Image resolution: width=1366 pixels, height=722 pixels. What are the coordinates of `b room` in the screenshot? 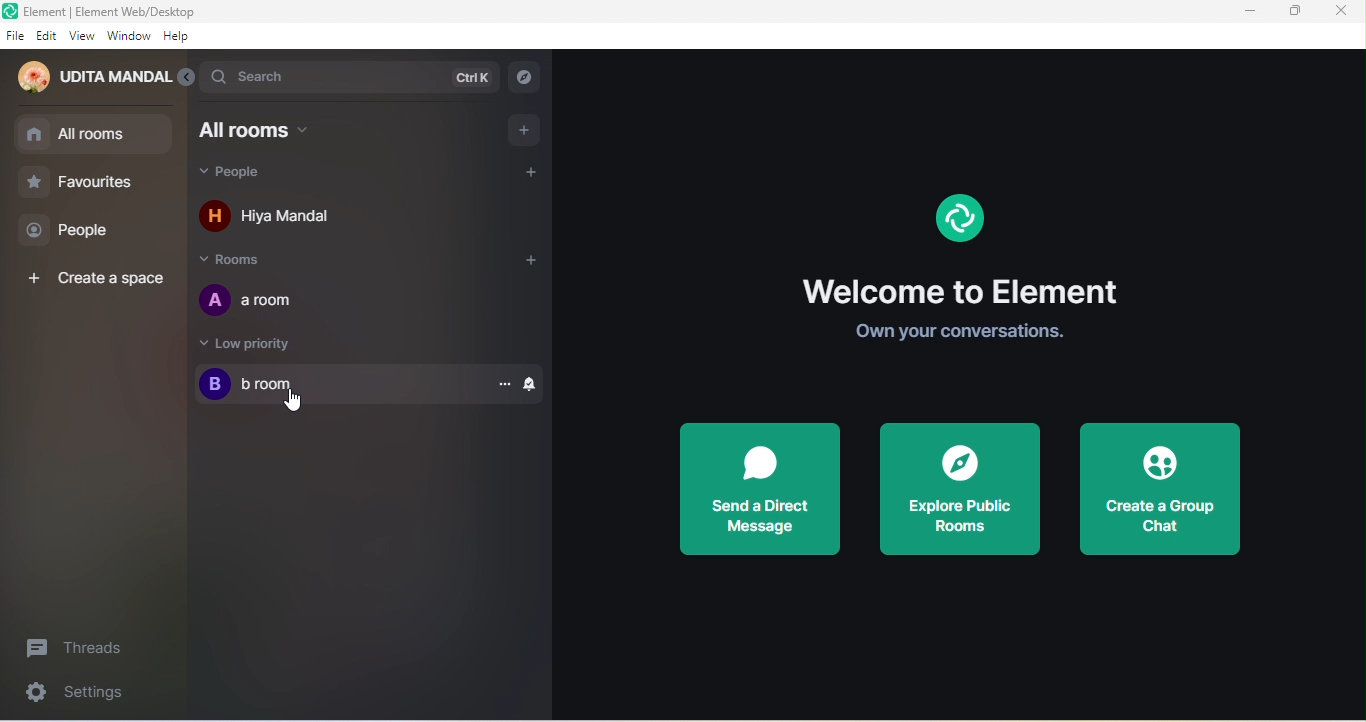 It's located at (338, 385).